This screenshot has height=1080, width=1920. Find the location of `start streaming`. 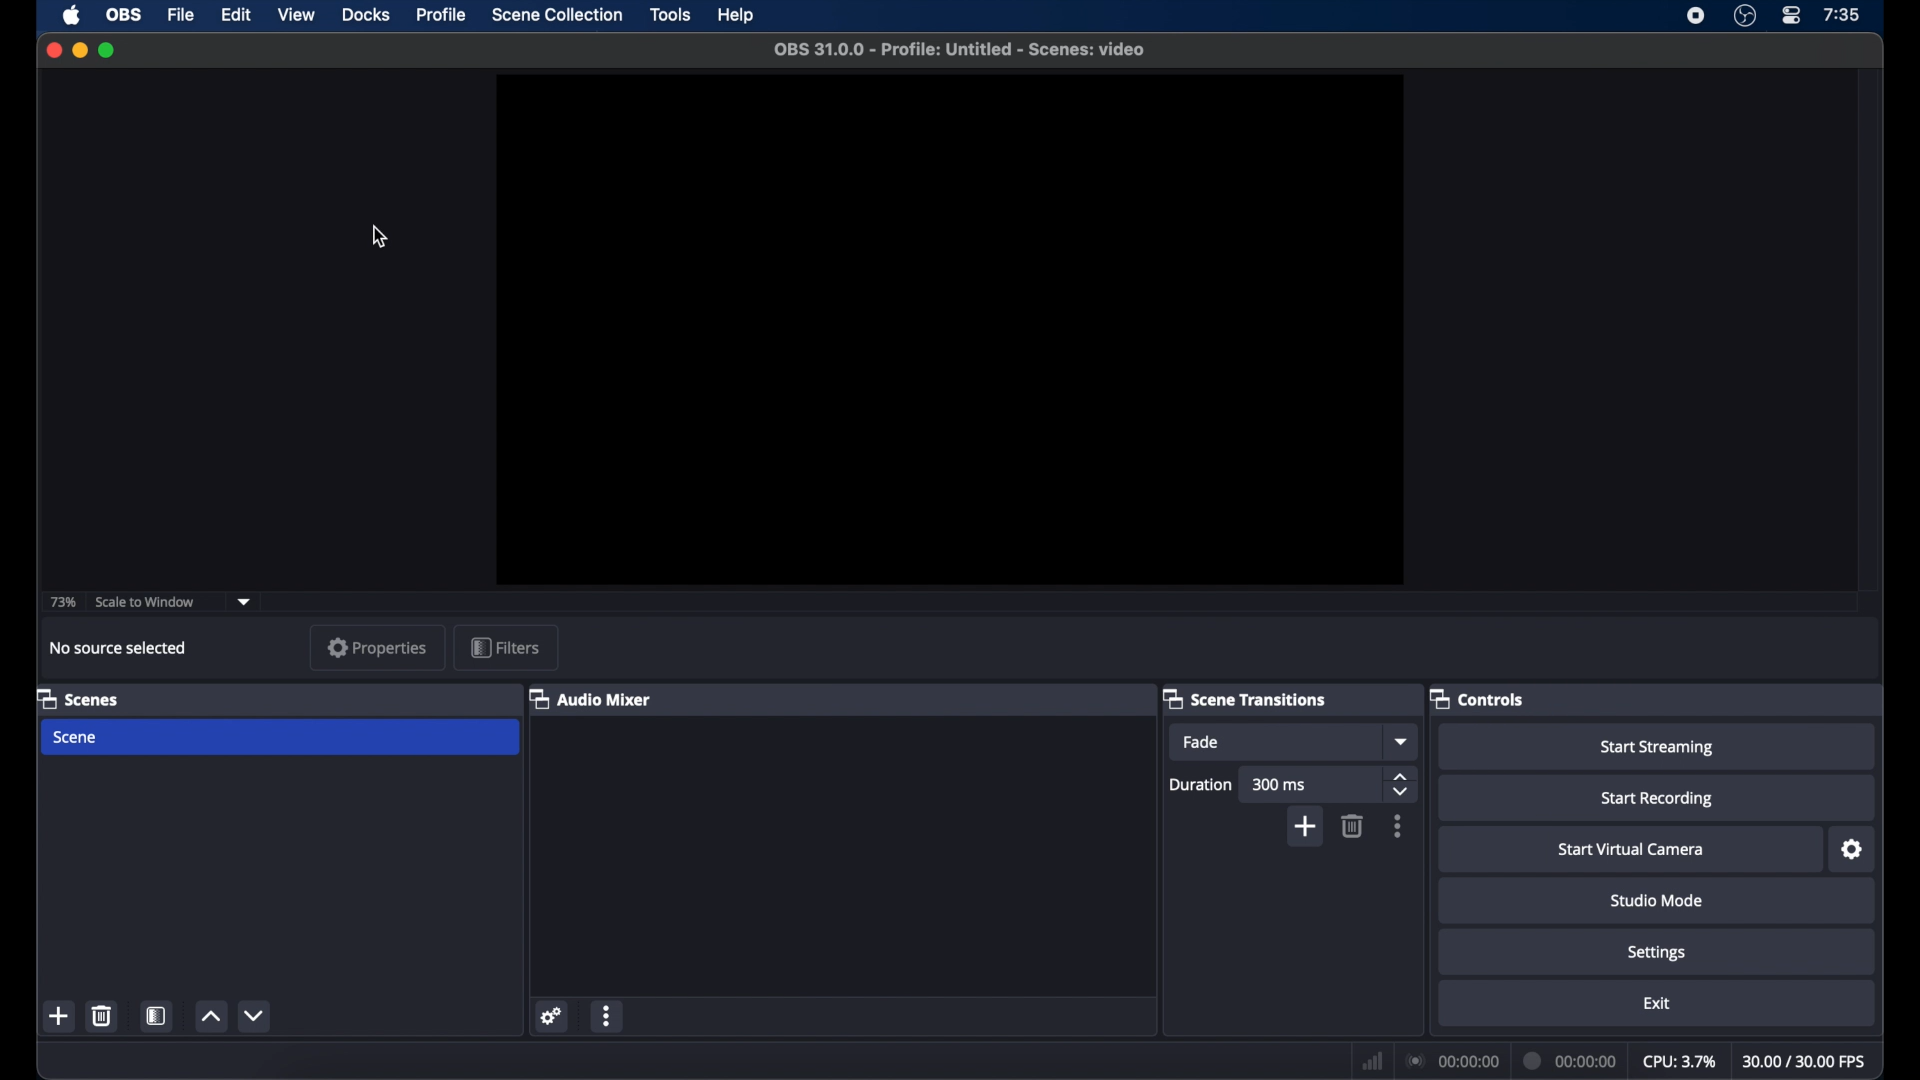

start streaming is located at coordinates (1656, 746).